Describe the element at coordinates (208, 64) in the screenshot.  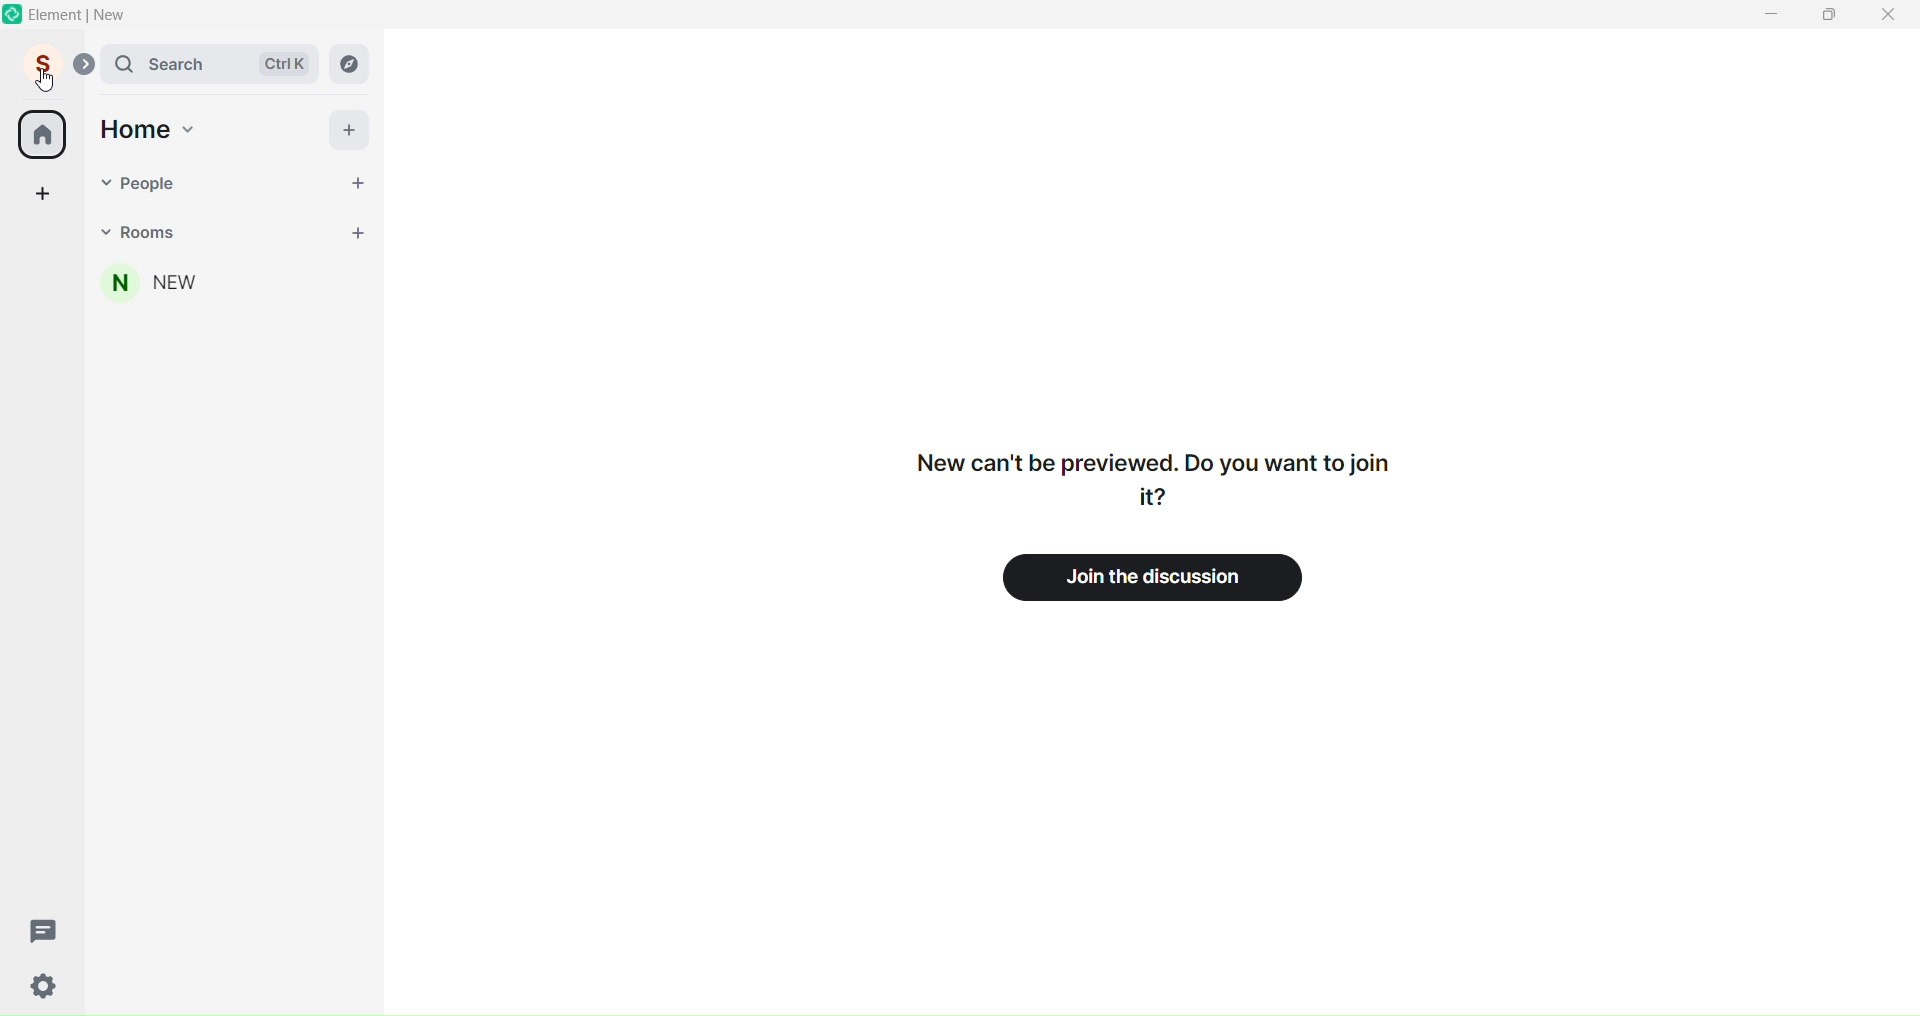
I see `Search Bar` at that location.